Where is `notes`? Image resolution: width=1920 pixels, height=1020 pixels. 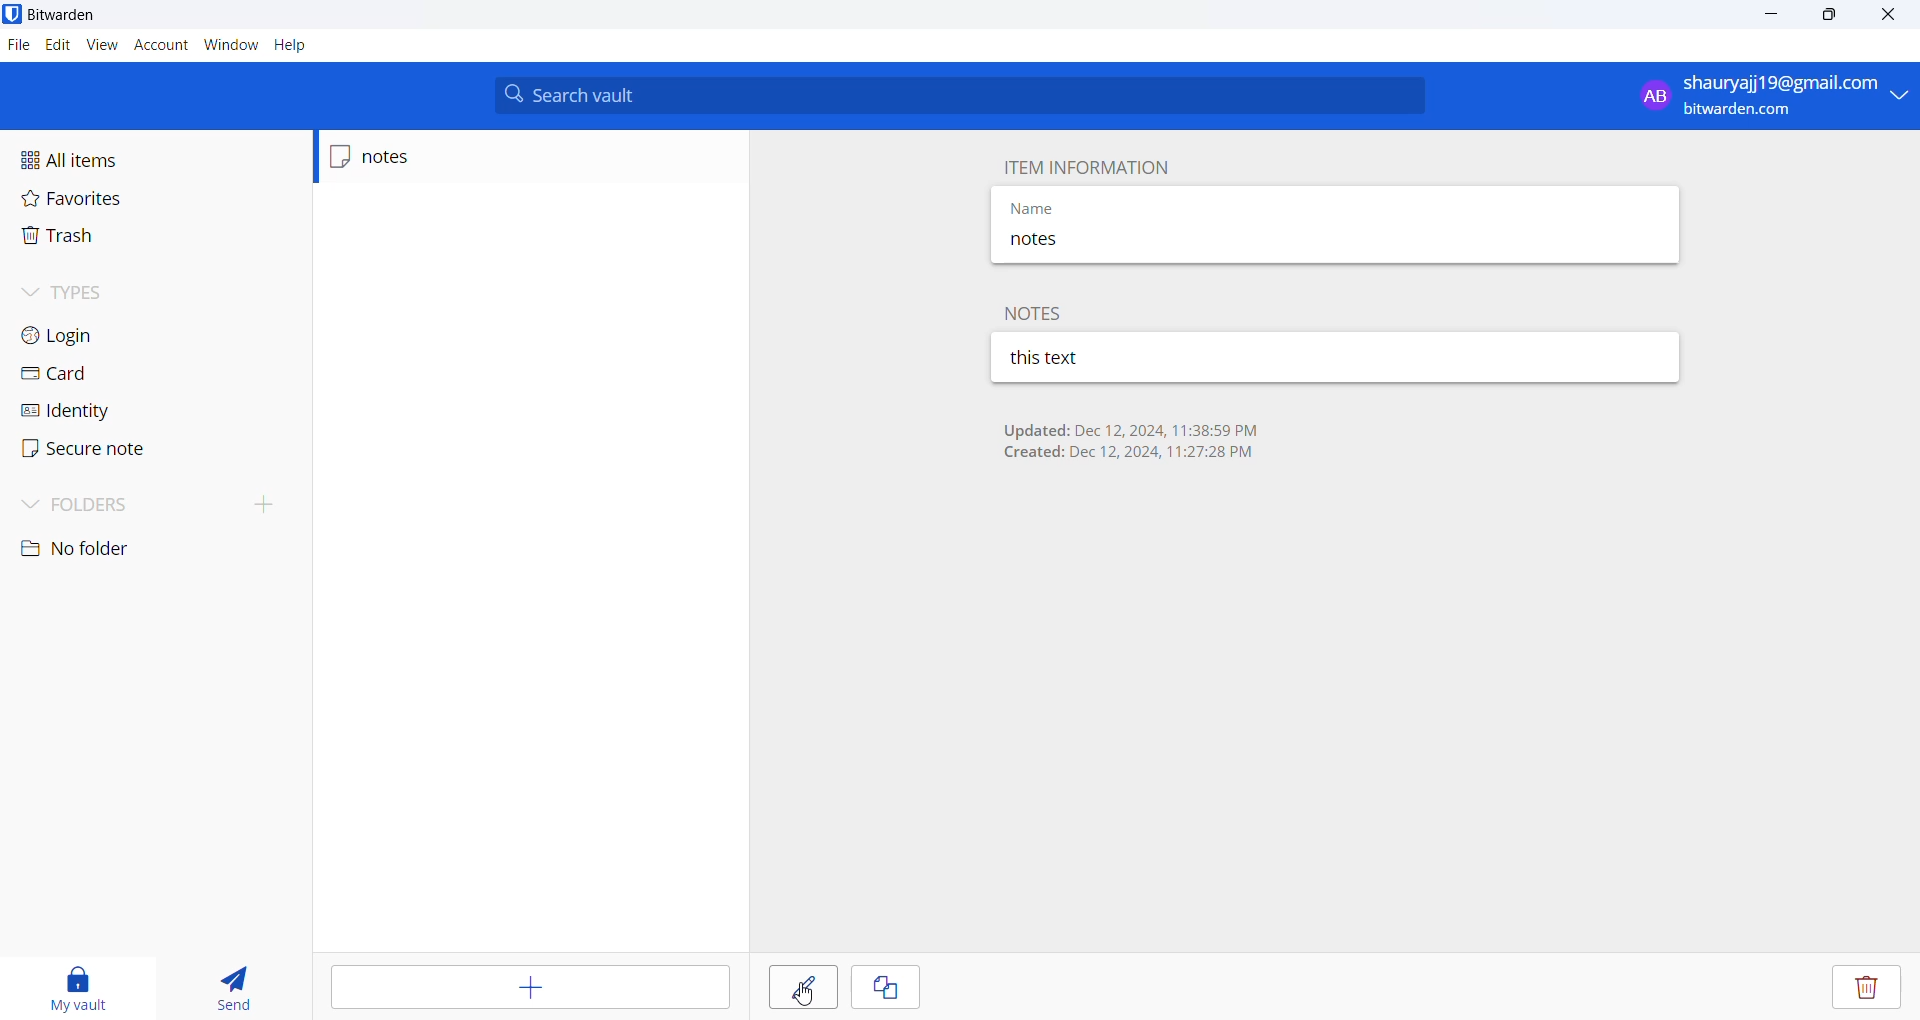 notes is located at coordinates (1108, 243).